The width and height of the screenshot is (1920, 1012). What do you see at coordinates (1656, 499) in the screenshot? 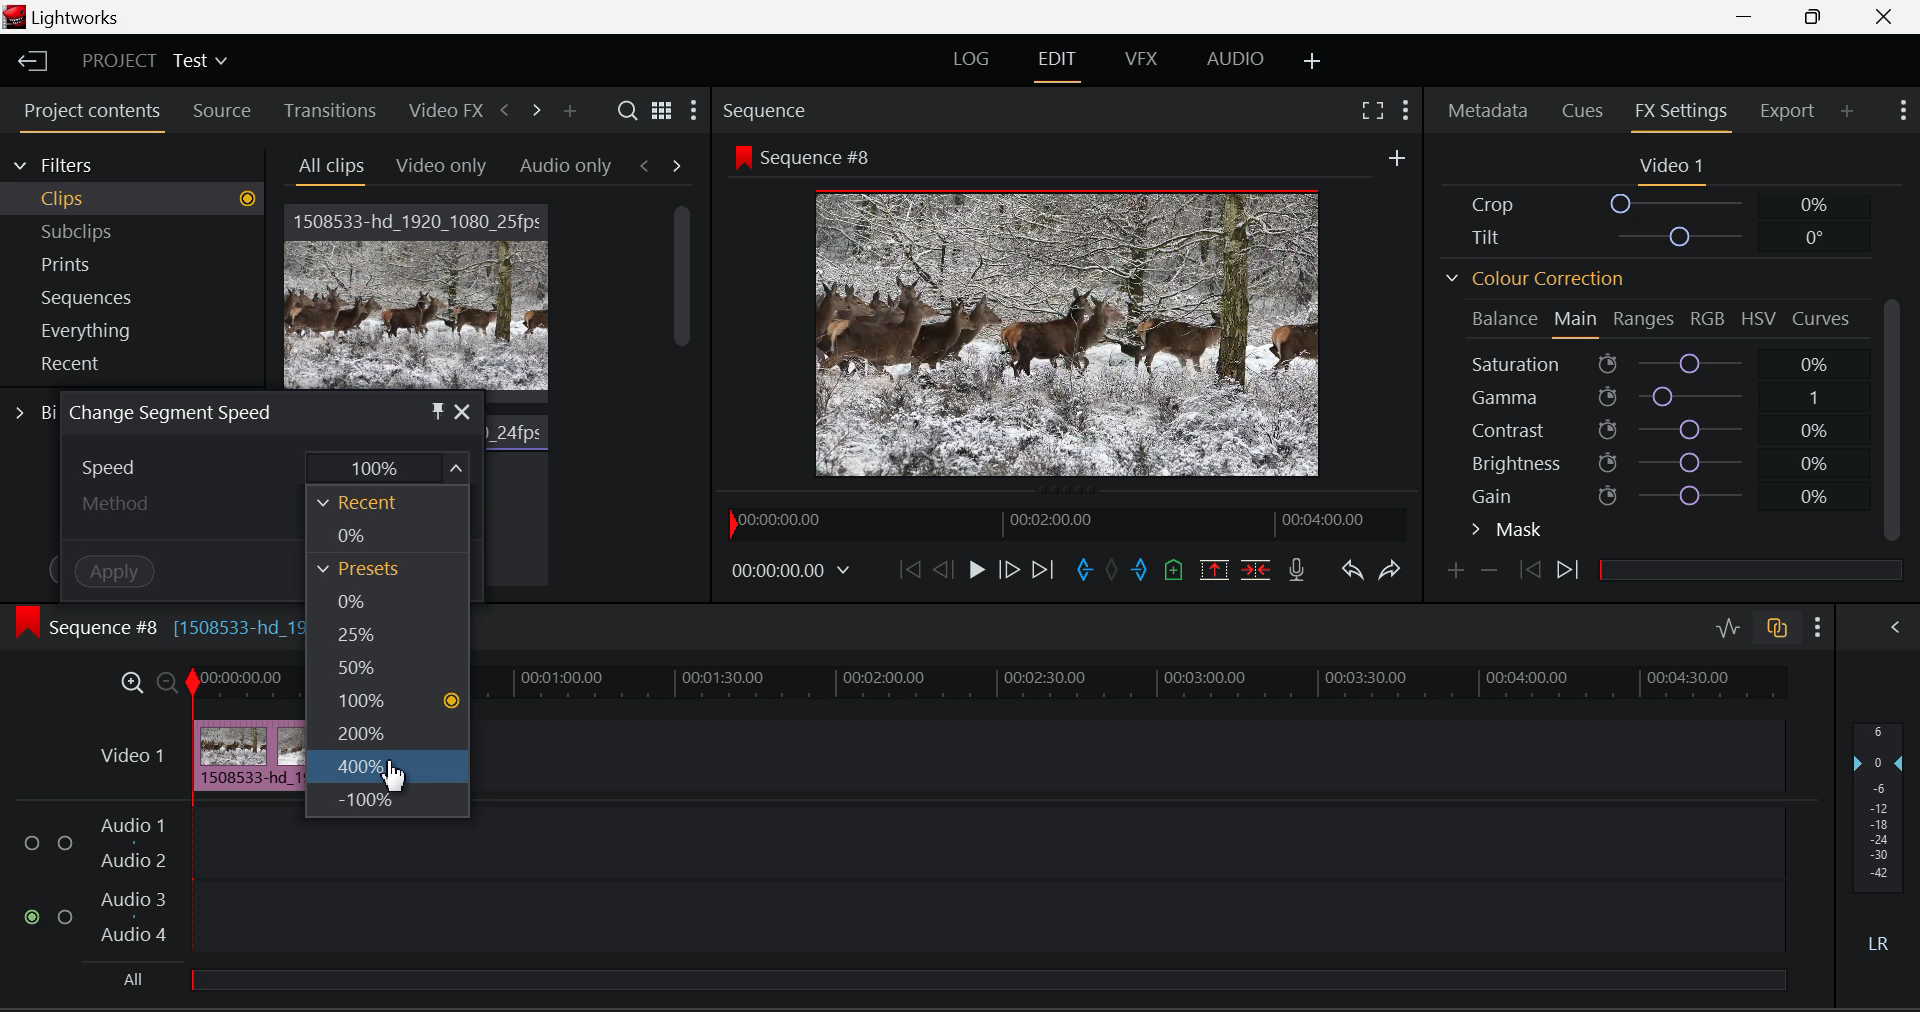
I see `Gain` at bounding box center [1656, 499].